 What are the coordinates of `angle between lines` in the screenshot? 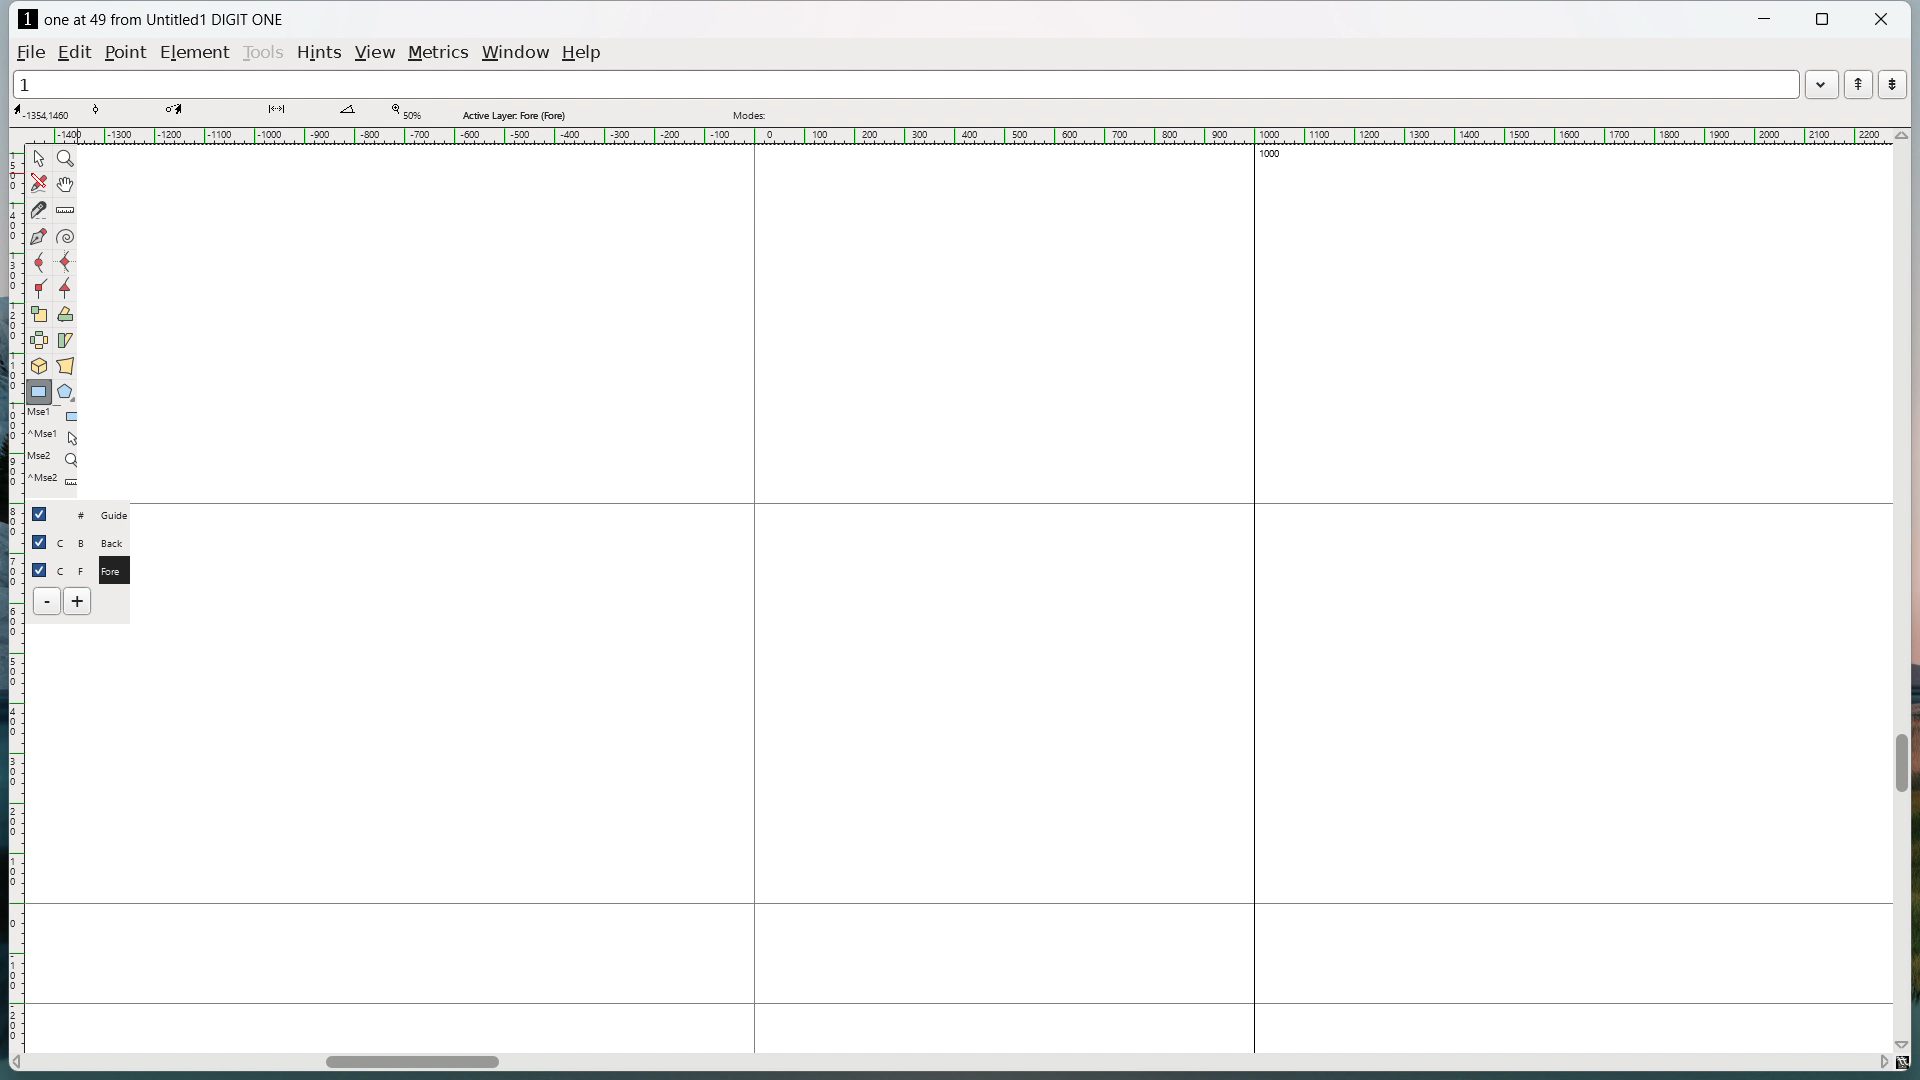 It's located at (348, 110).